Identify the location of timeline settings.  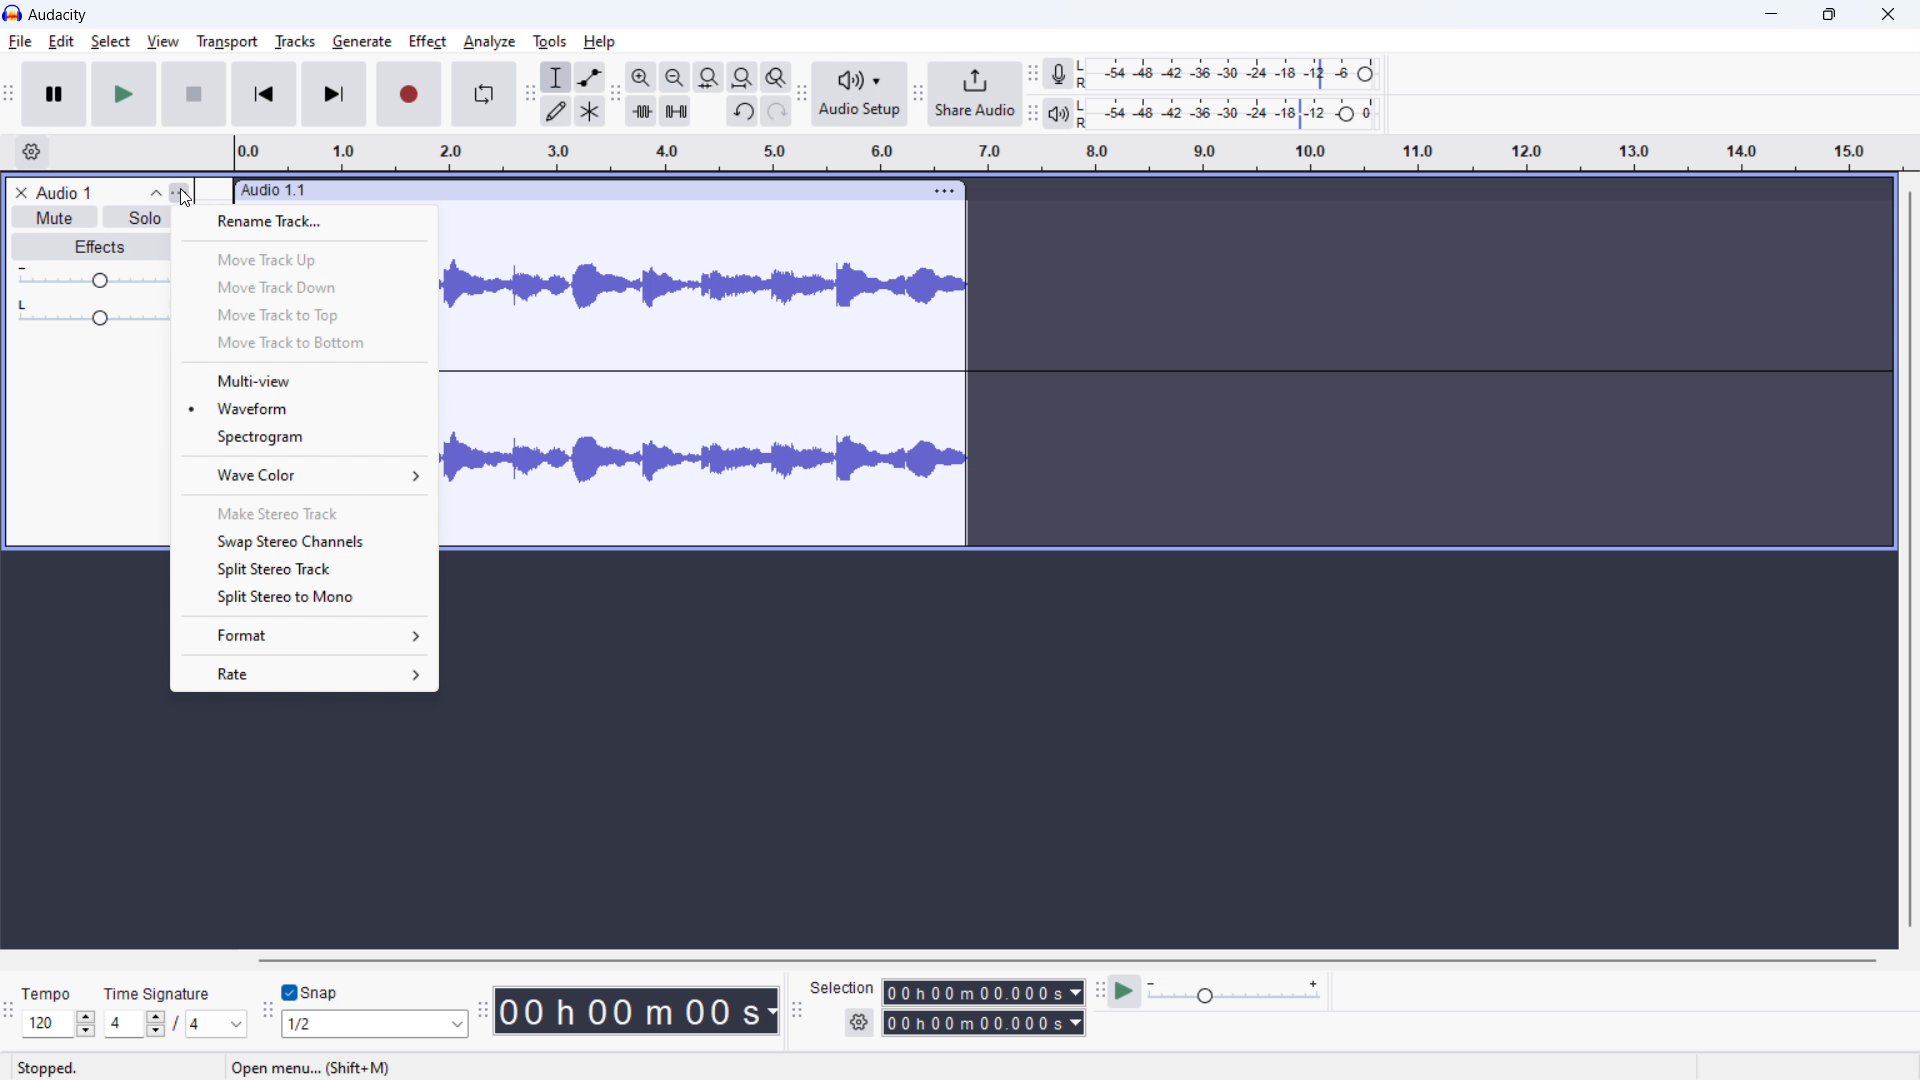
(31, 151).